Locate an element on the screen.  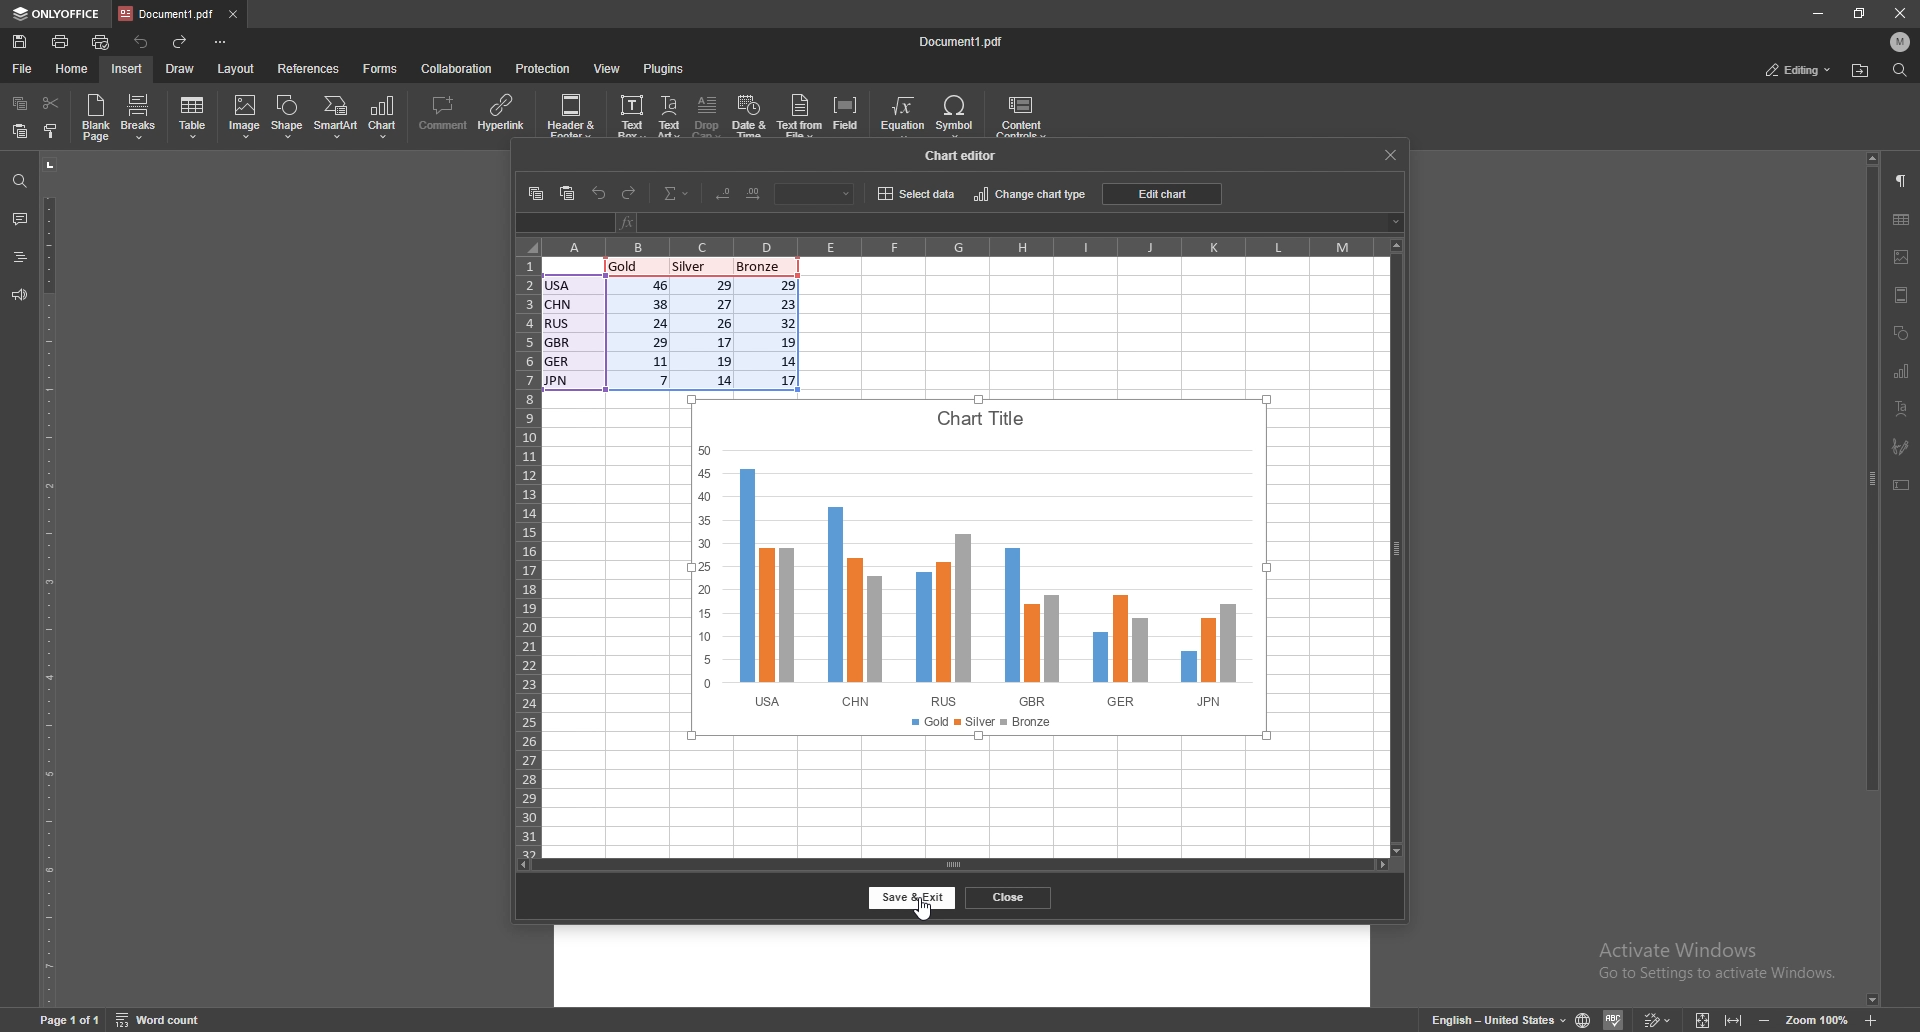
table is located at coordinates (192, 118).